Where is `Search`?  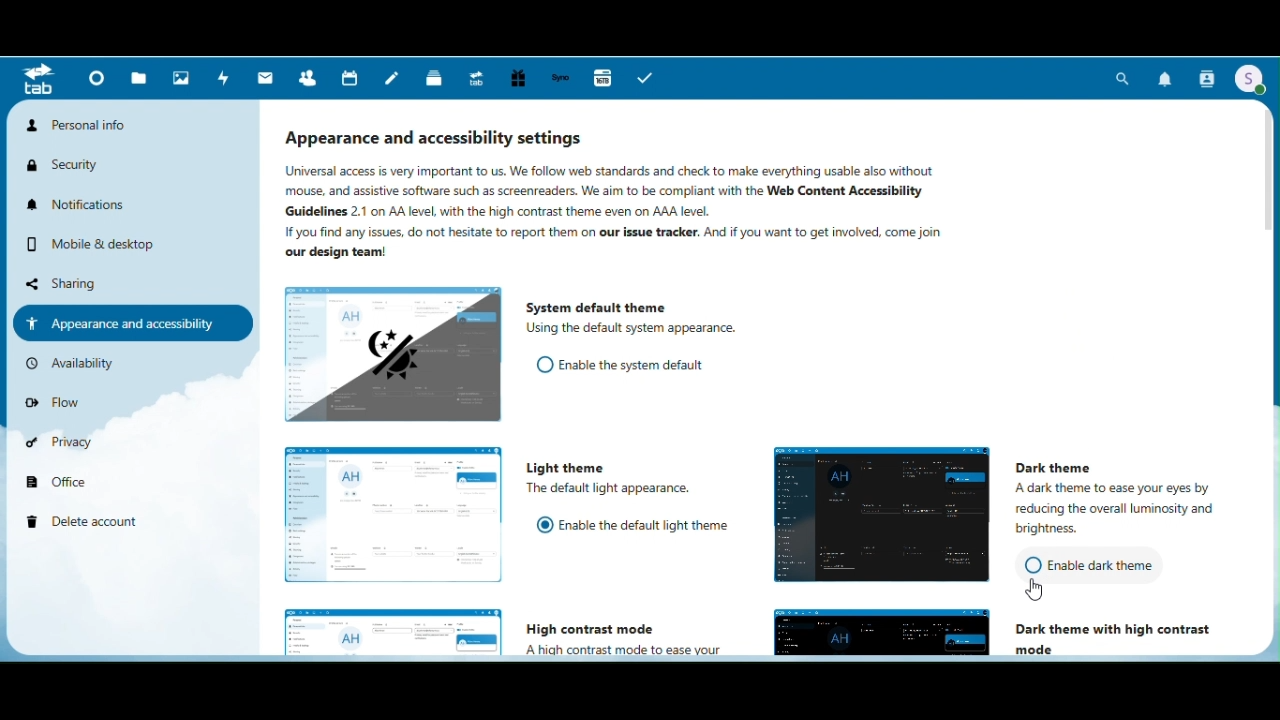 Search is located at coordinates (1124, 78).